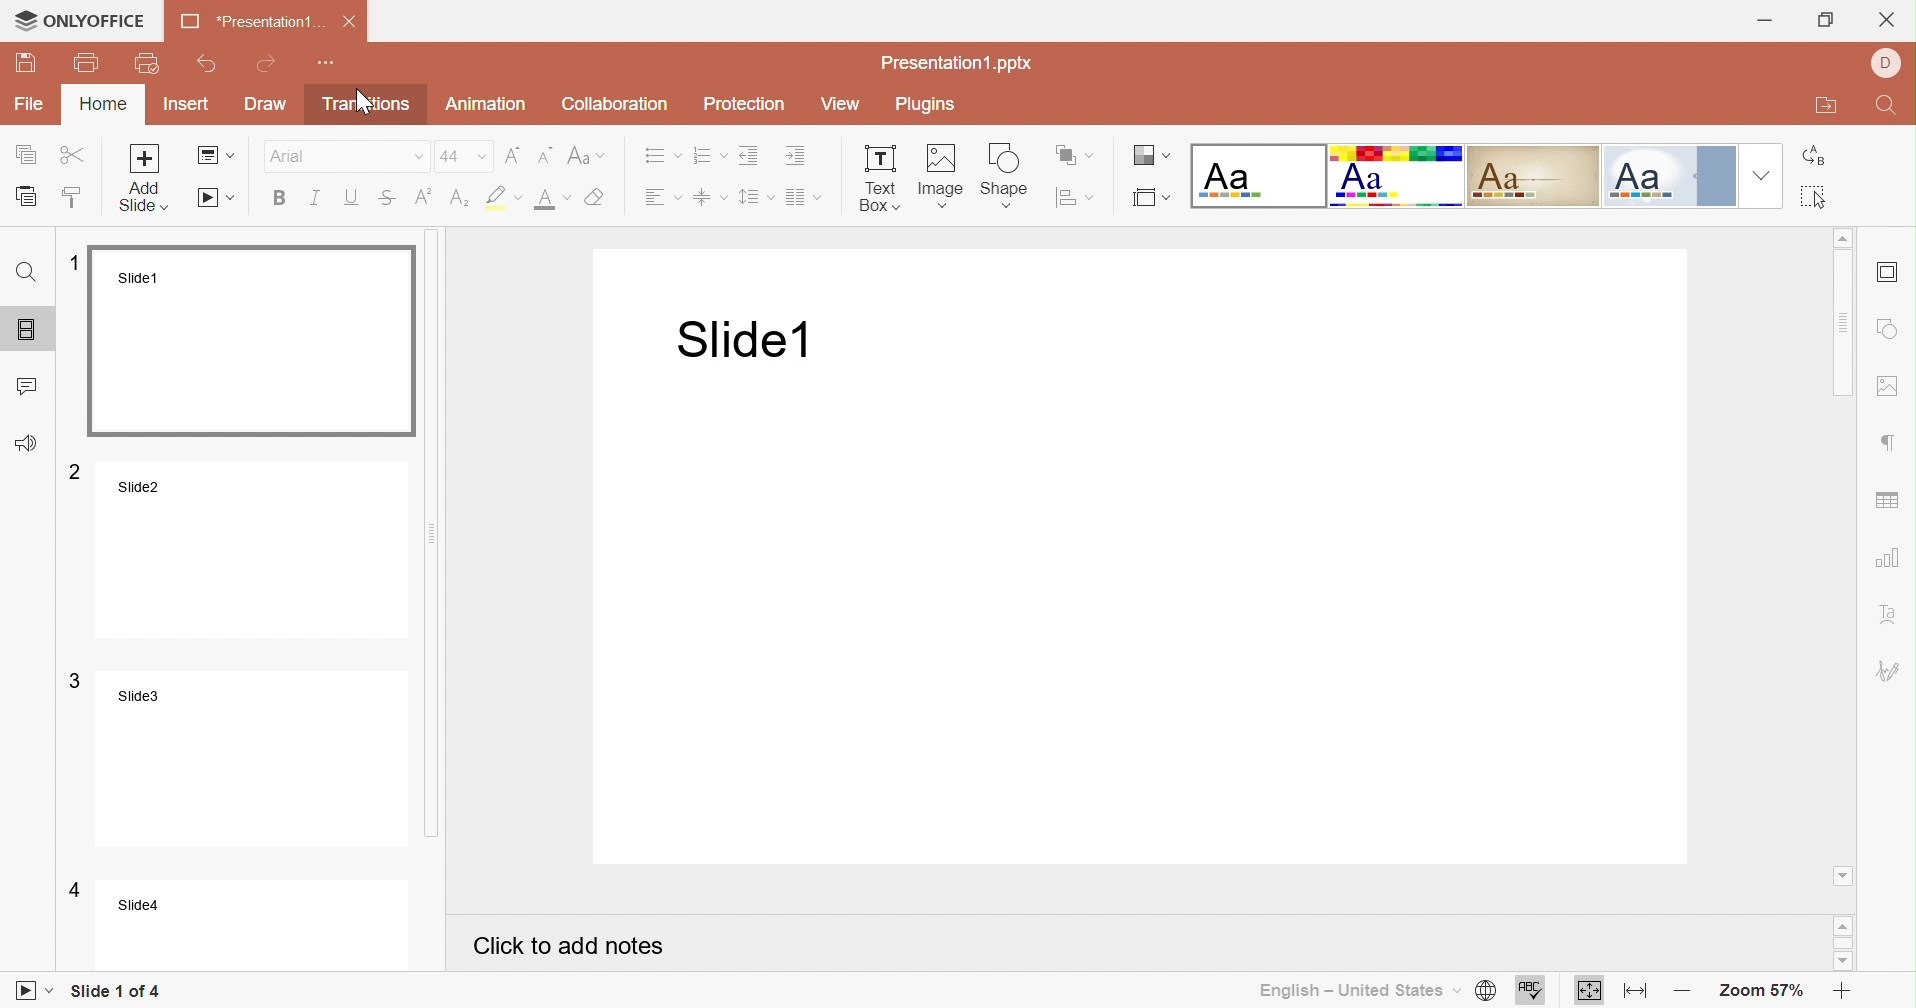 This screenshot has width=1916, height=1008. Describe the element at coordinates (76, 259) in the screenshot. I see `1` at that location.